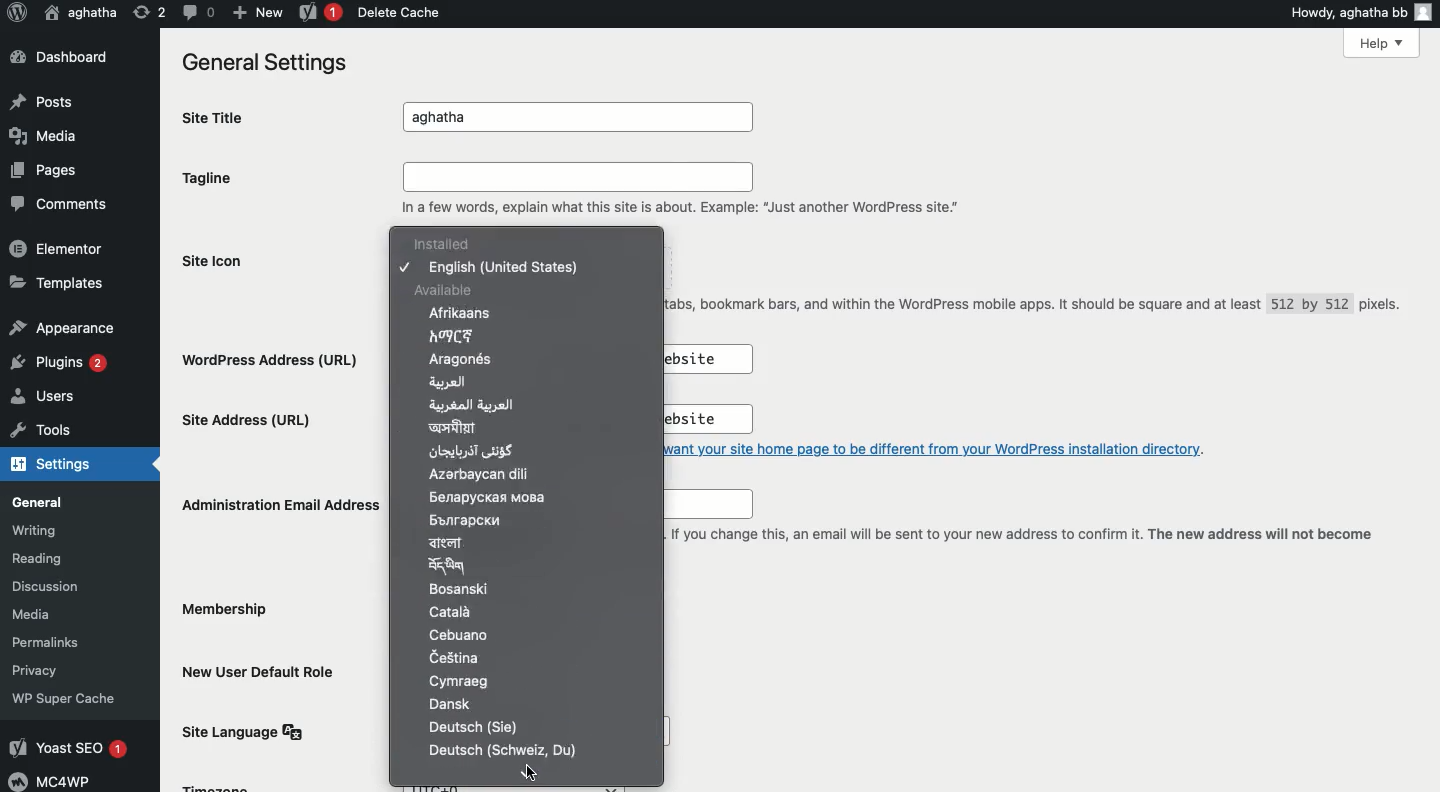  Describe the element at coordinates (60, 642) in the screenshot. I see `Permalinks` at that location.